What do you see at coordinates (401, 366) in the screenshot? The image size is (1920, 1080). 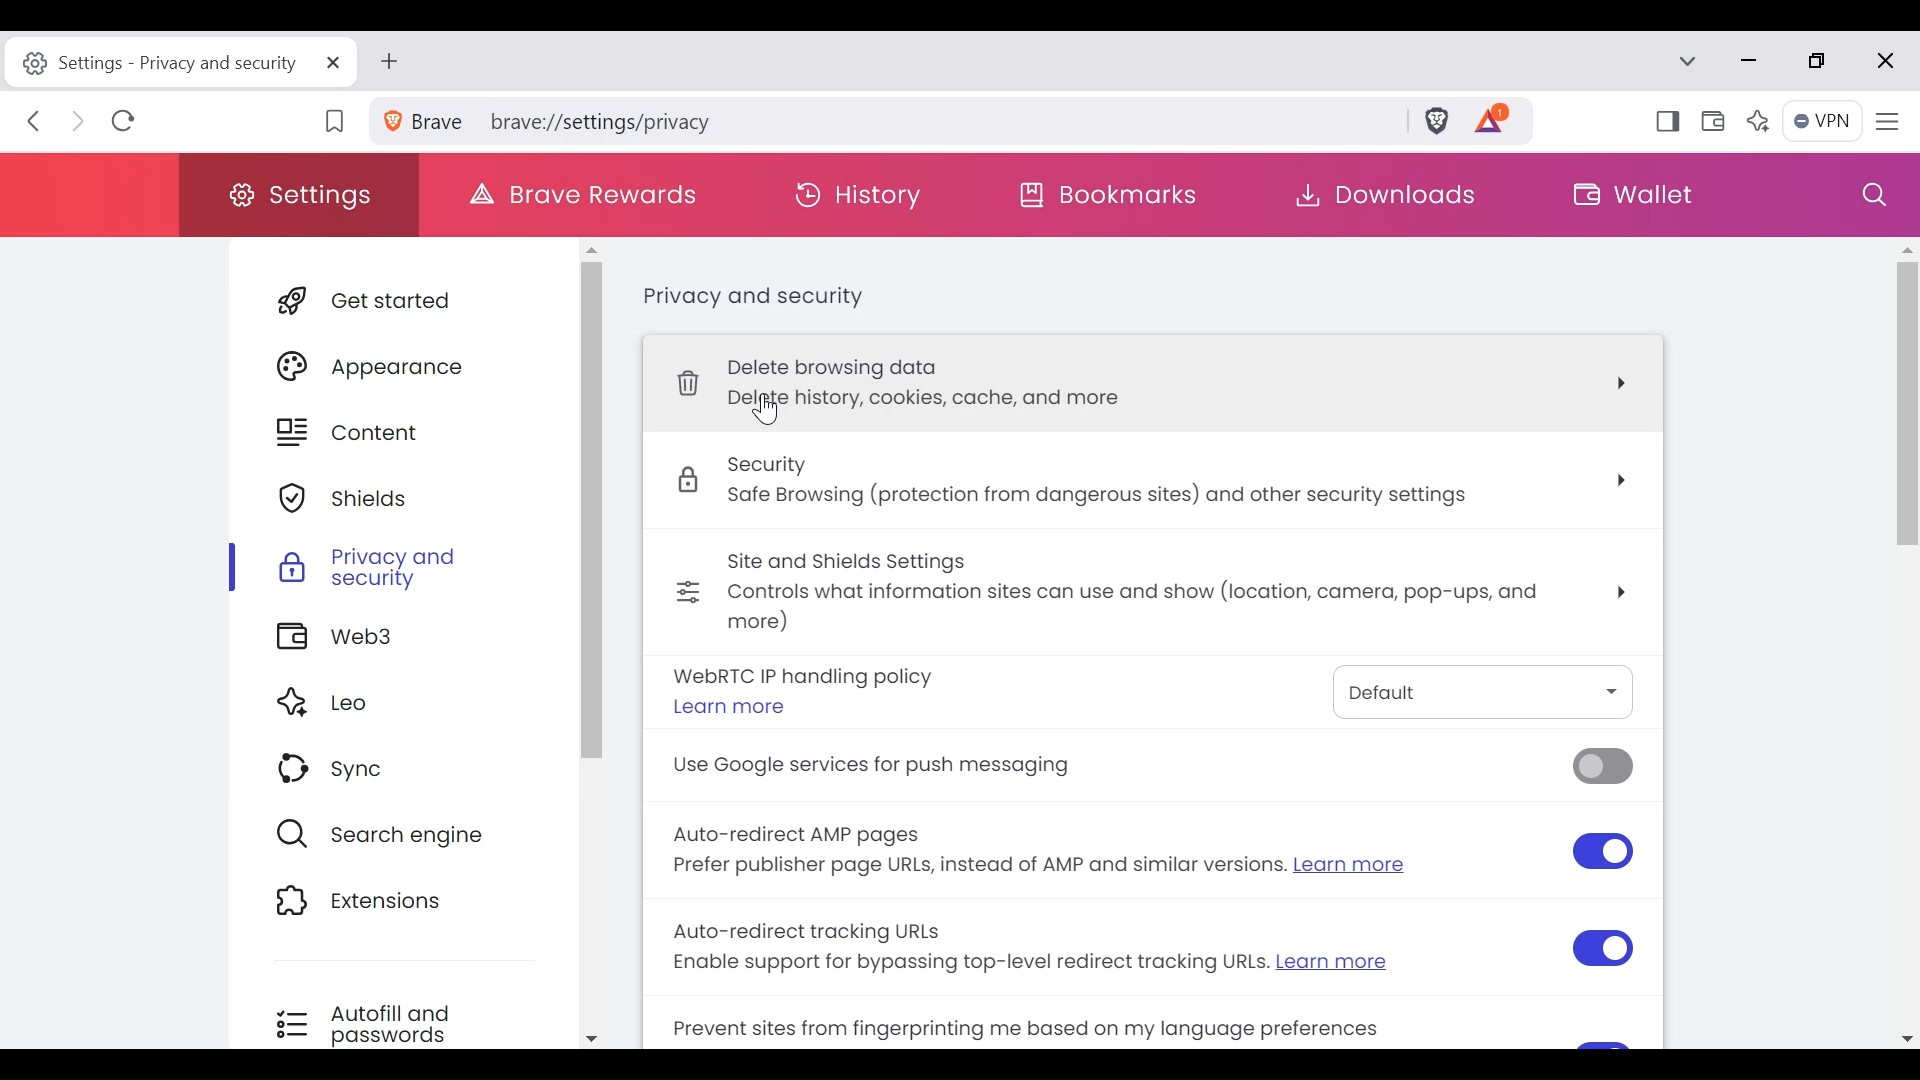 I see `Appearance` at bounding box center [401, 366].